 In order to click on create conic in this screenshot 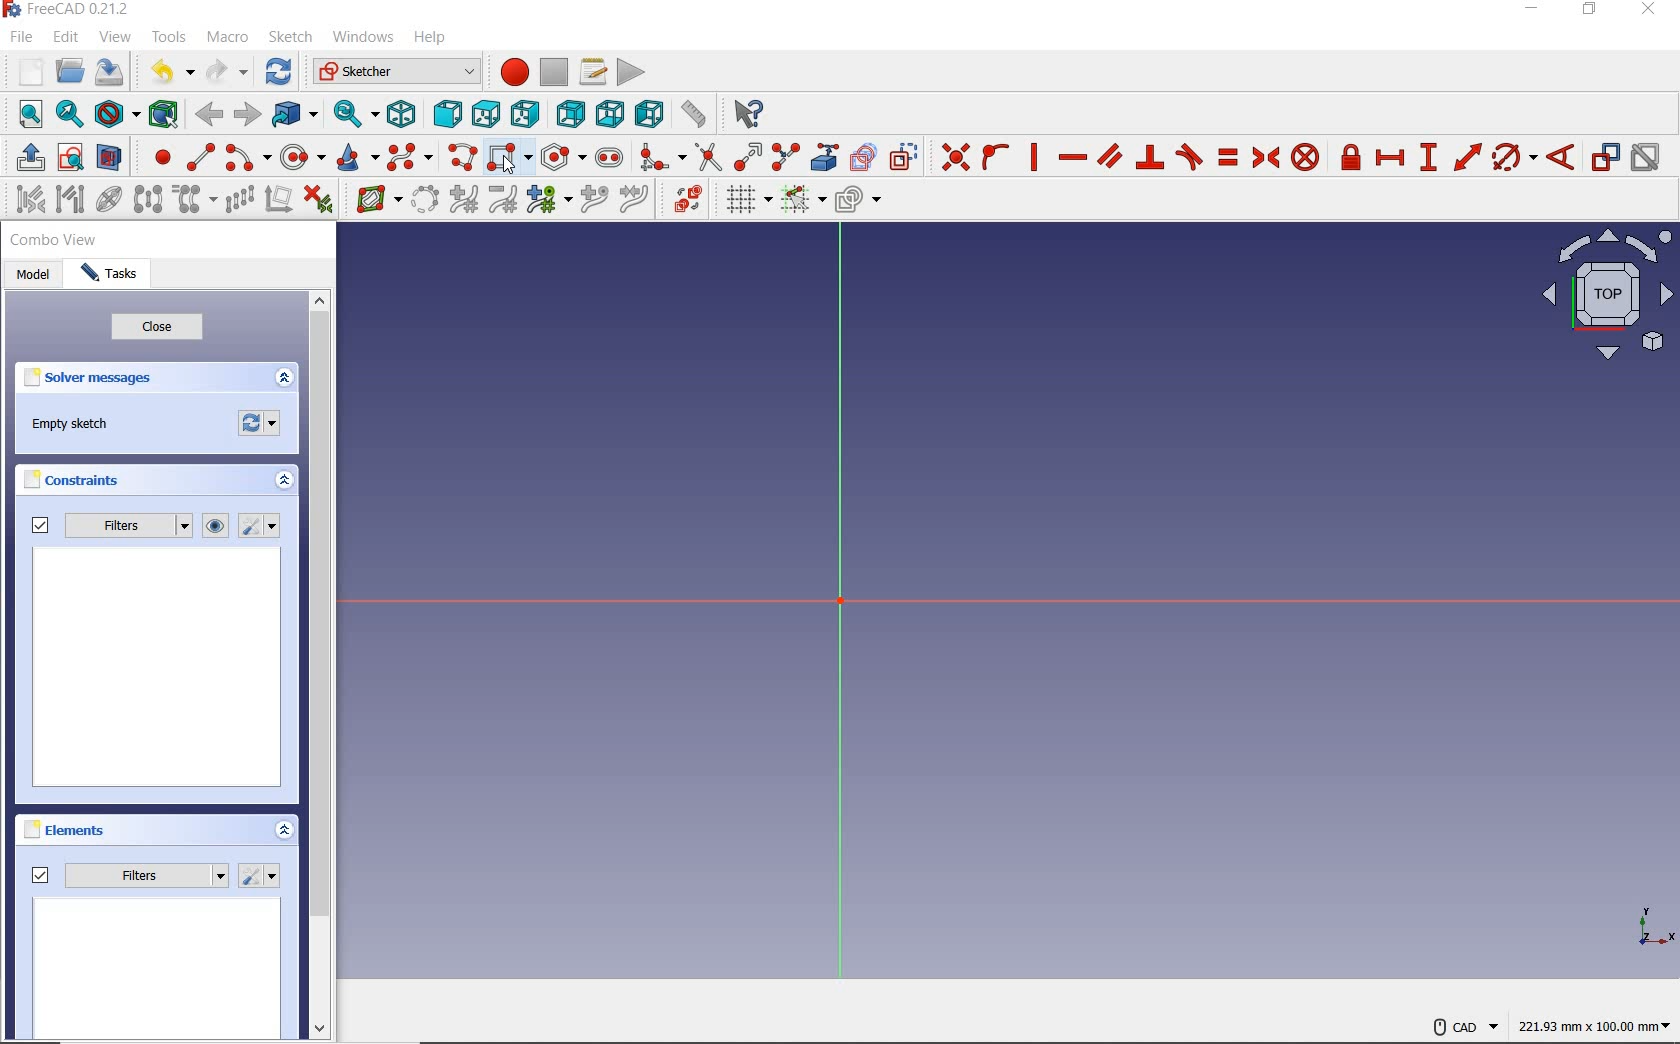, I will do `click(357, 159)`.